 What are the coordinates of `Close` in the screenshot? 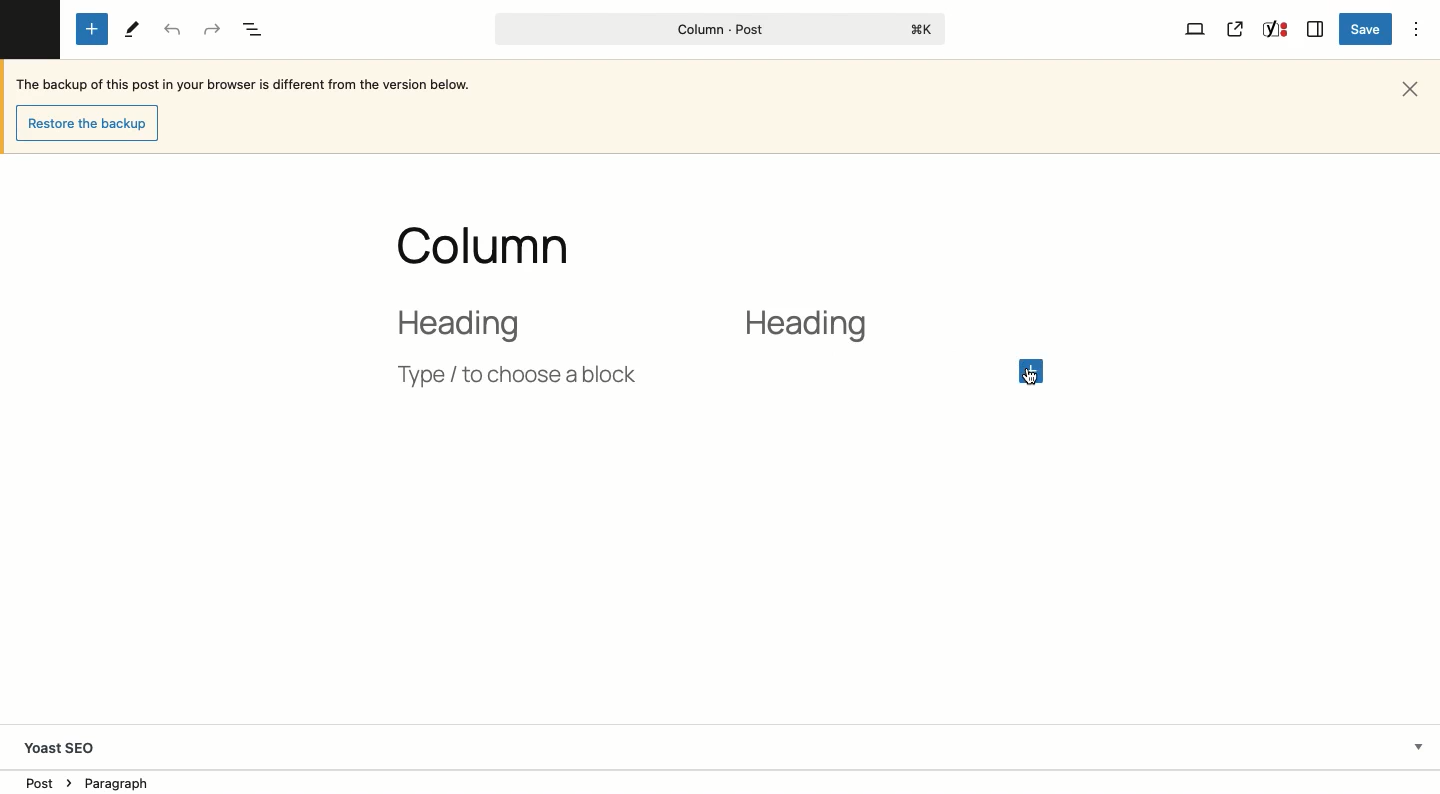 It's located at (1414, 87).